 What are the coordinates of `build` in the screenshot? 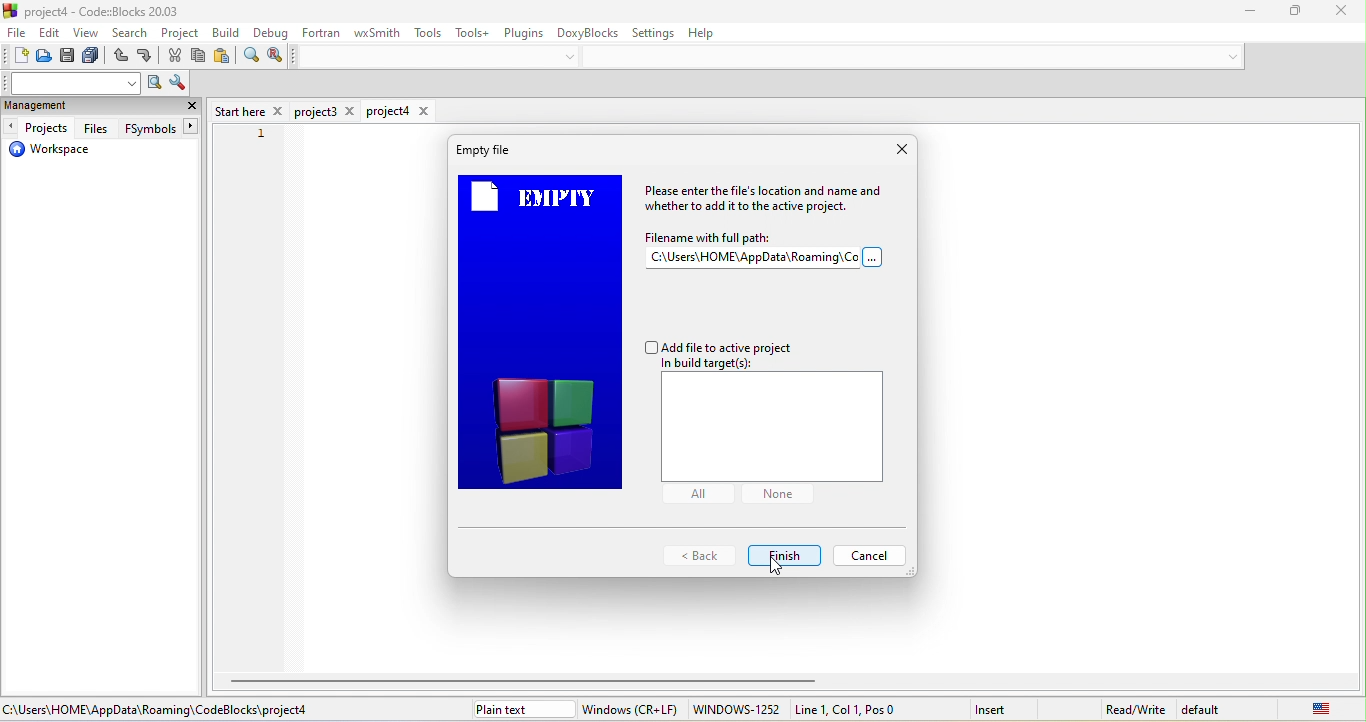 It's located at (228, 32).